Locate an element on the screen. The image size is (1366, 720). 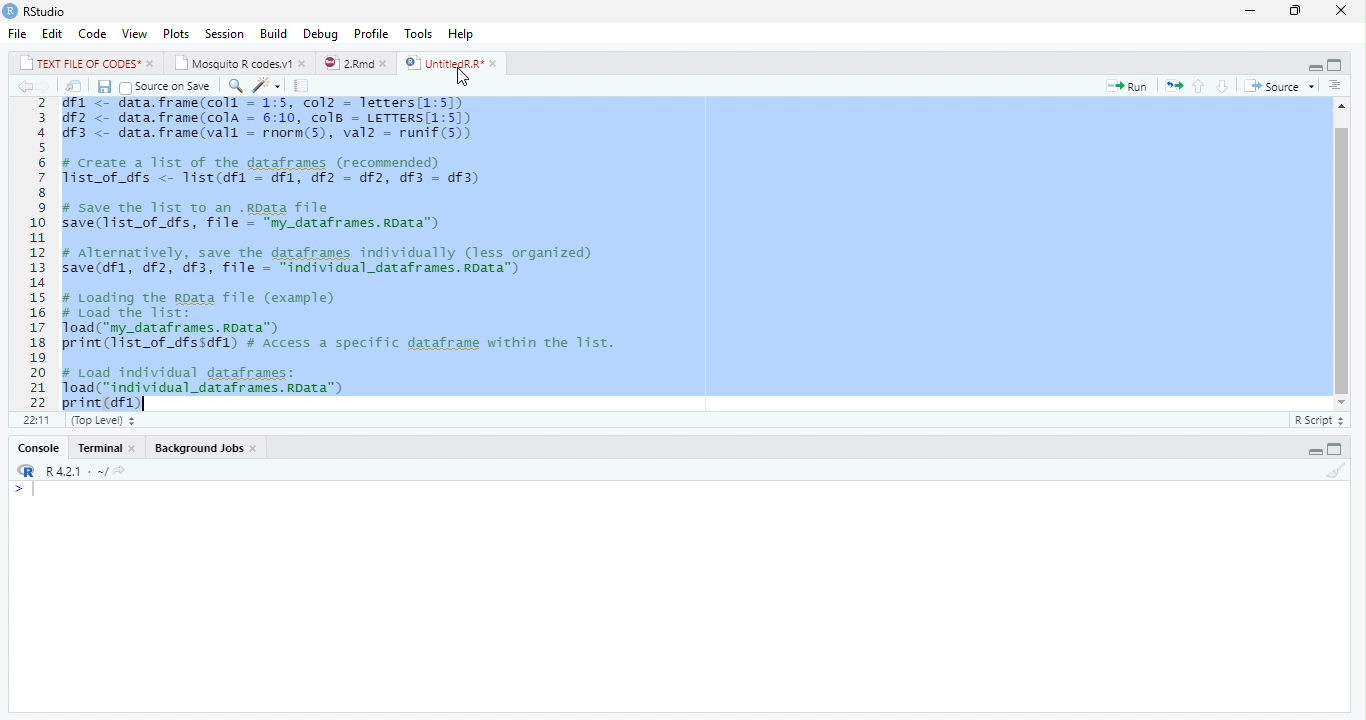
Go to next section is located at coordinates (1223, 87).